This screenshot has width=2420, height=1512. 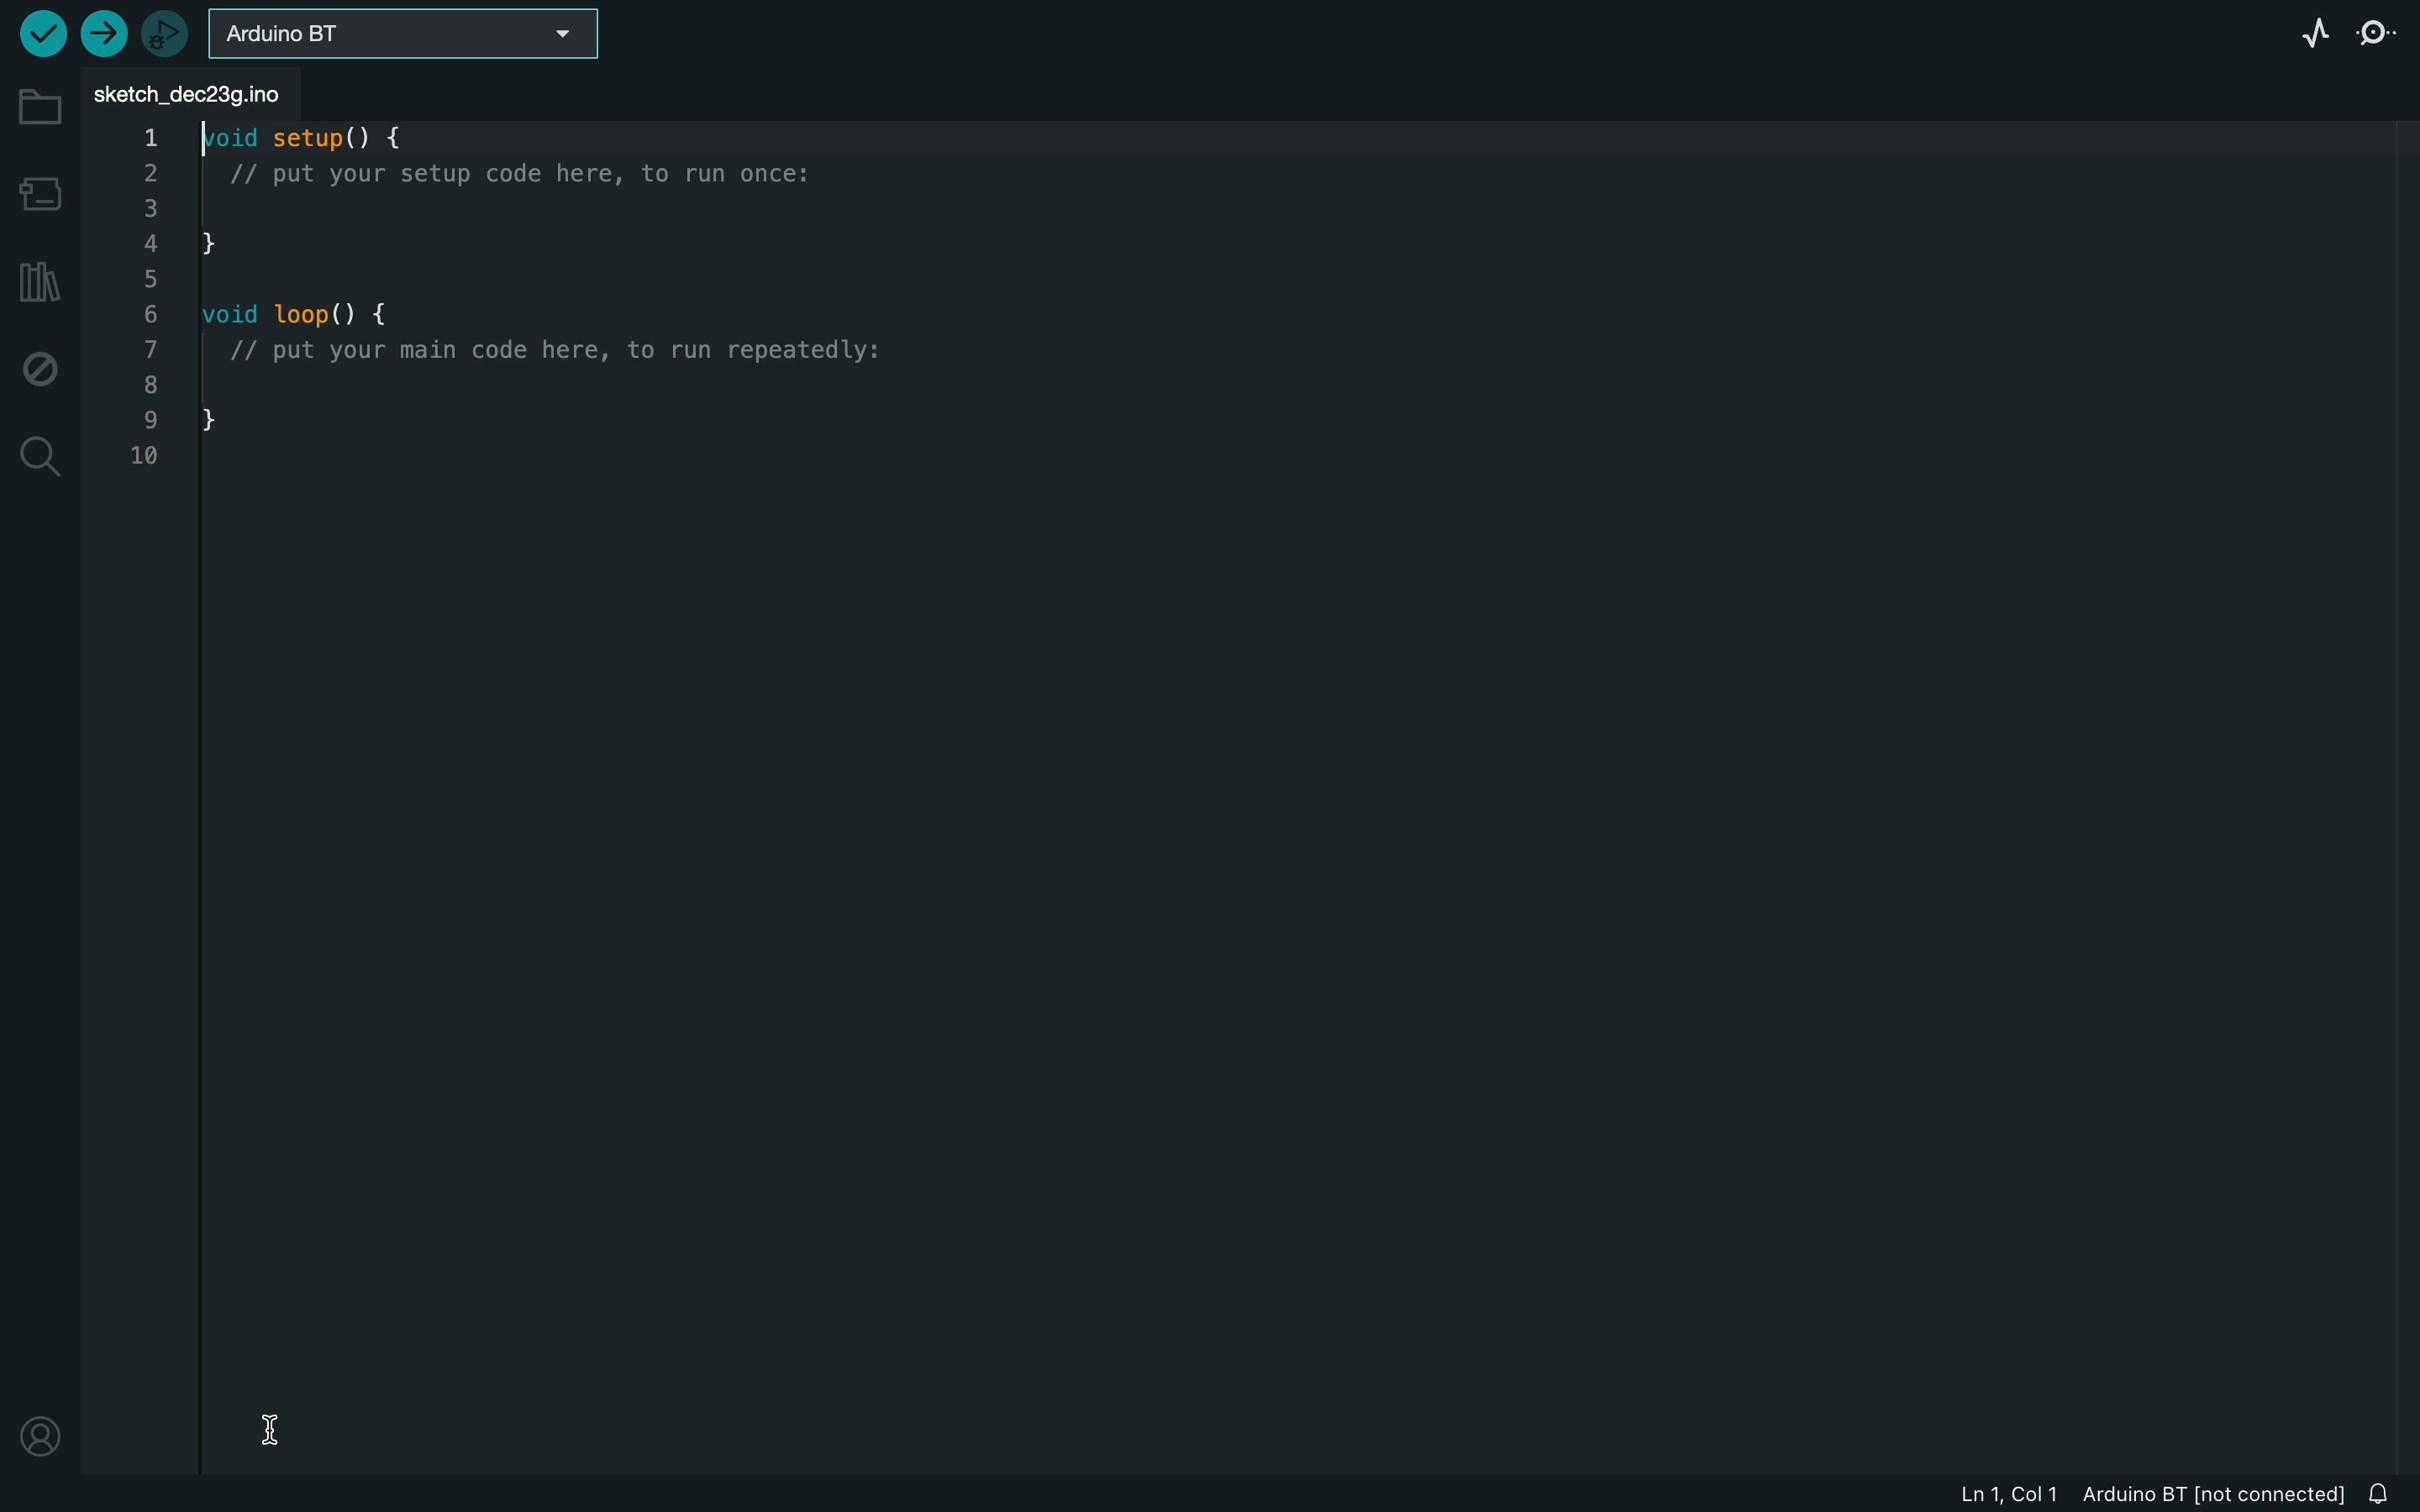 What do you see at coordinates (38, 1433) in the screenshot?
I see `profile` at bounding box center [38, 1433].